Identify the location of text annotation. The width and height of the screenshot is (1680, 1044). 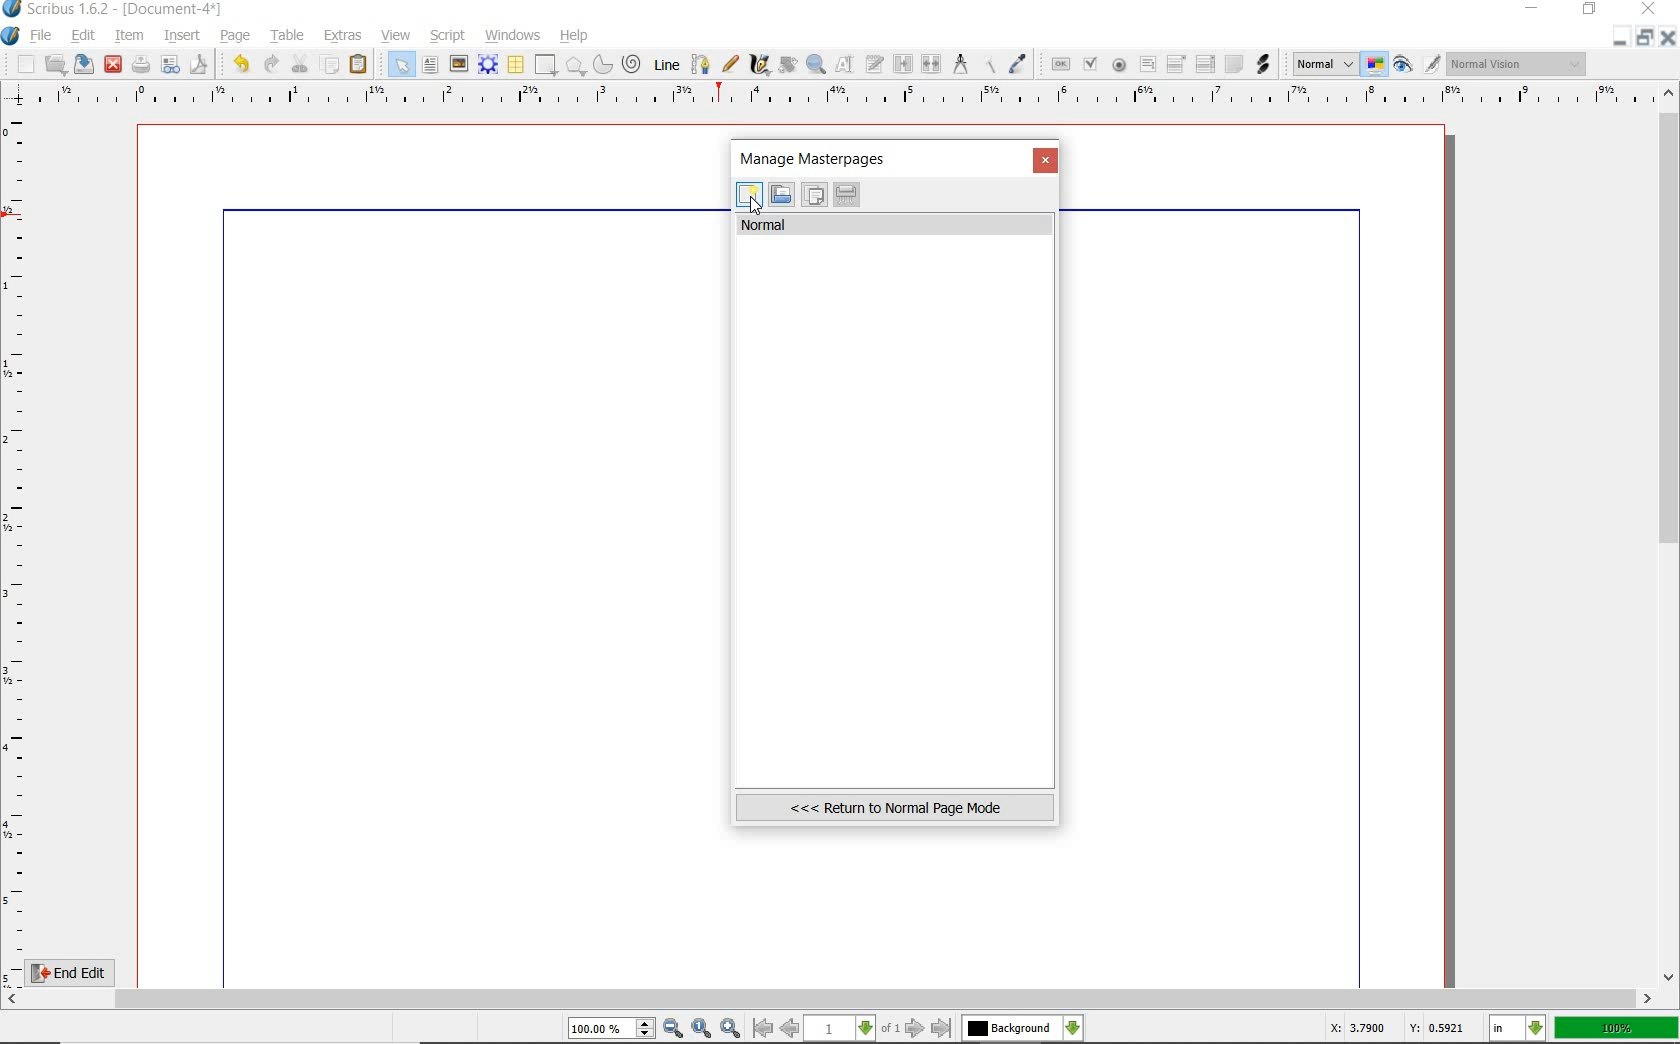
(1233, 65).